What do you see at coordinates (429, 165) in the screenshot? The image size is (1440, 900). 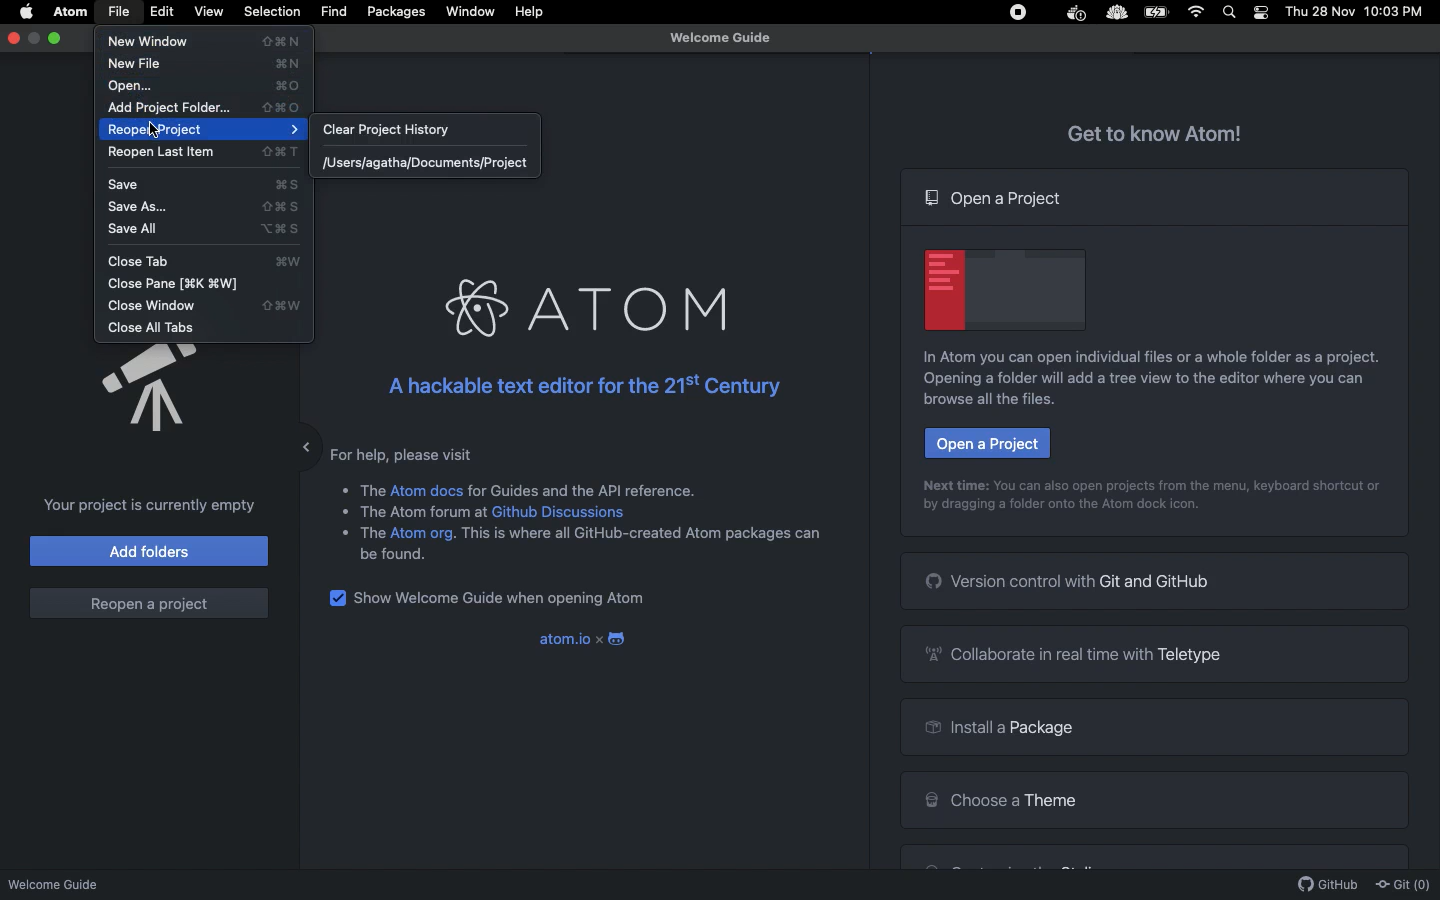 I see `Recent project` at bounding box center [429, 165].